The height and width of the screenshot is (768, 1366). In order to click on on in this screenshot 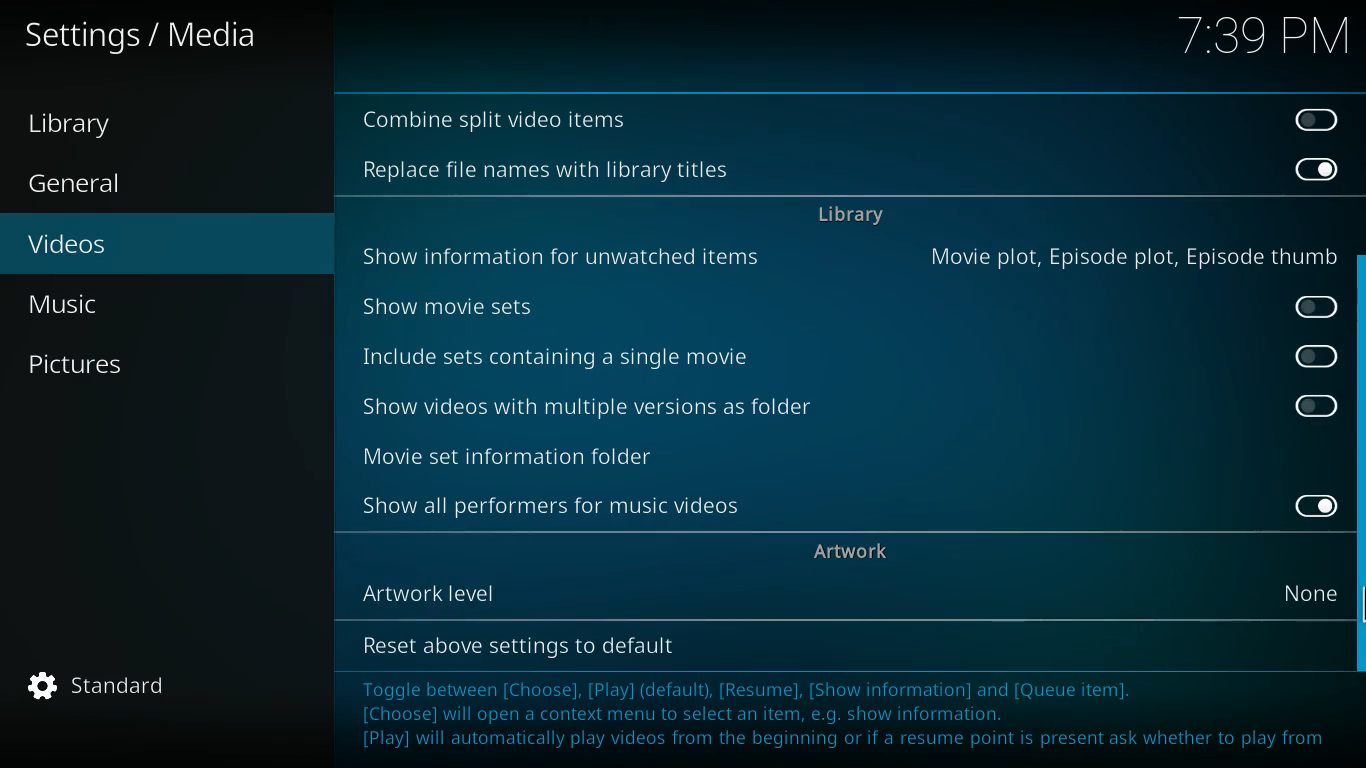, I will do `click(1316, 168)`.